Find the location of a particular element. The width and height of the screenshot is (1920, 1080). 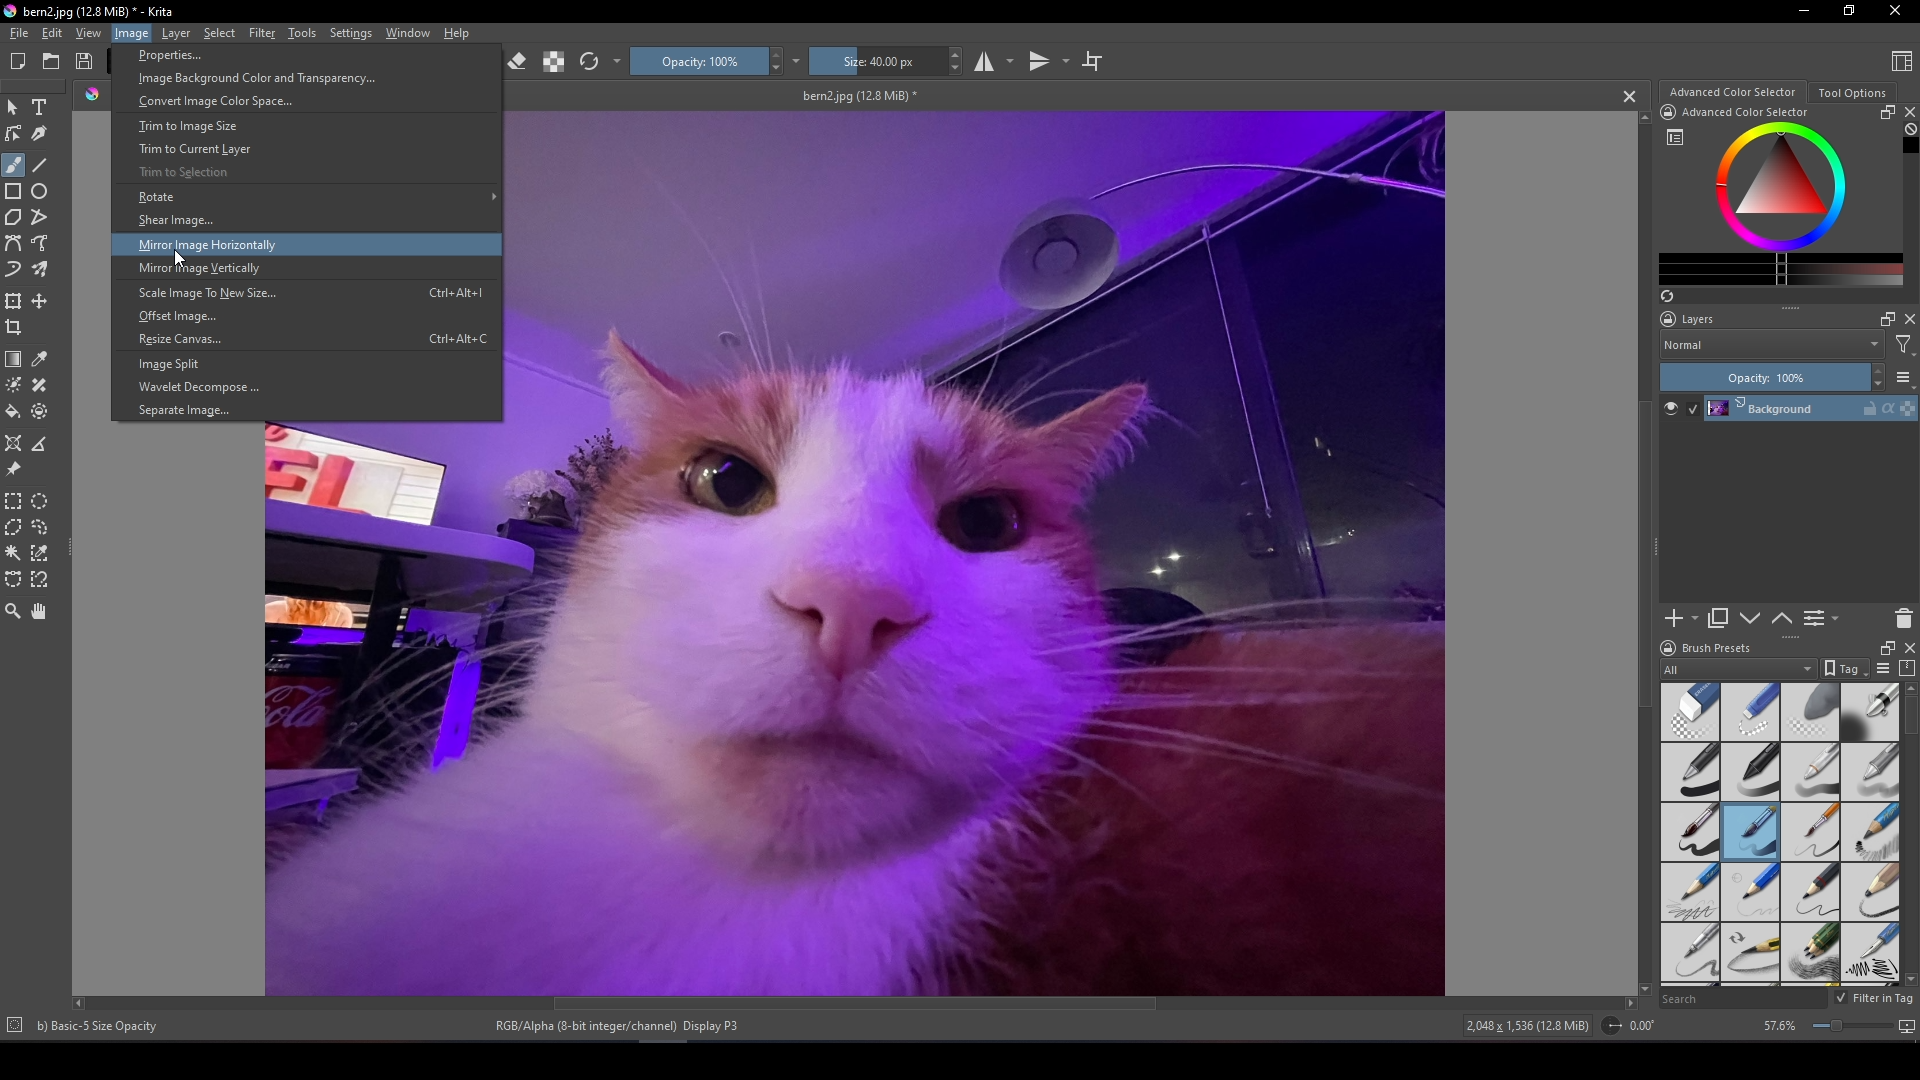

Docket close is located at coordinates (1908, 319).